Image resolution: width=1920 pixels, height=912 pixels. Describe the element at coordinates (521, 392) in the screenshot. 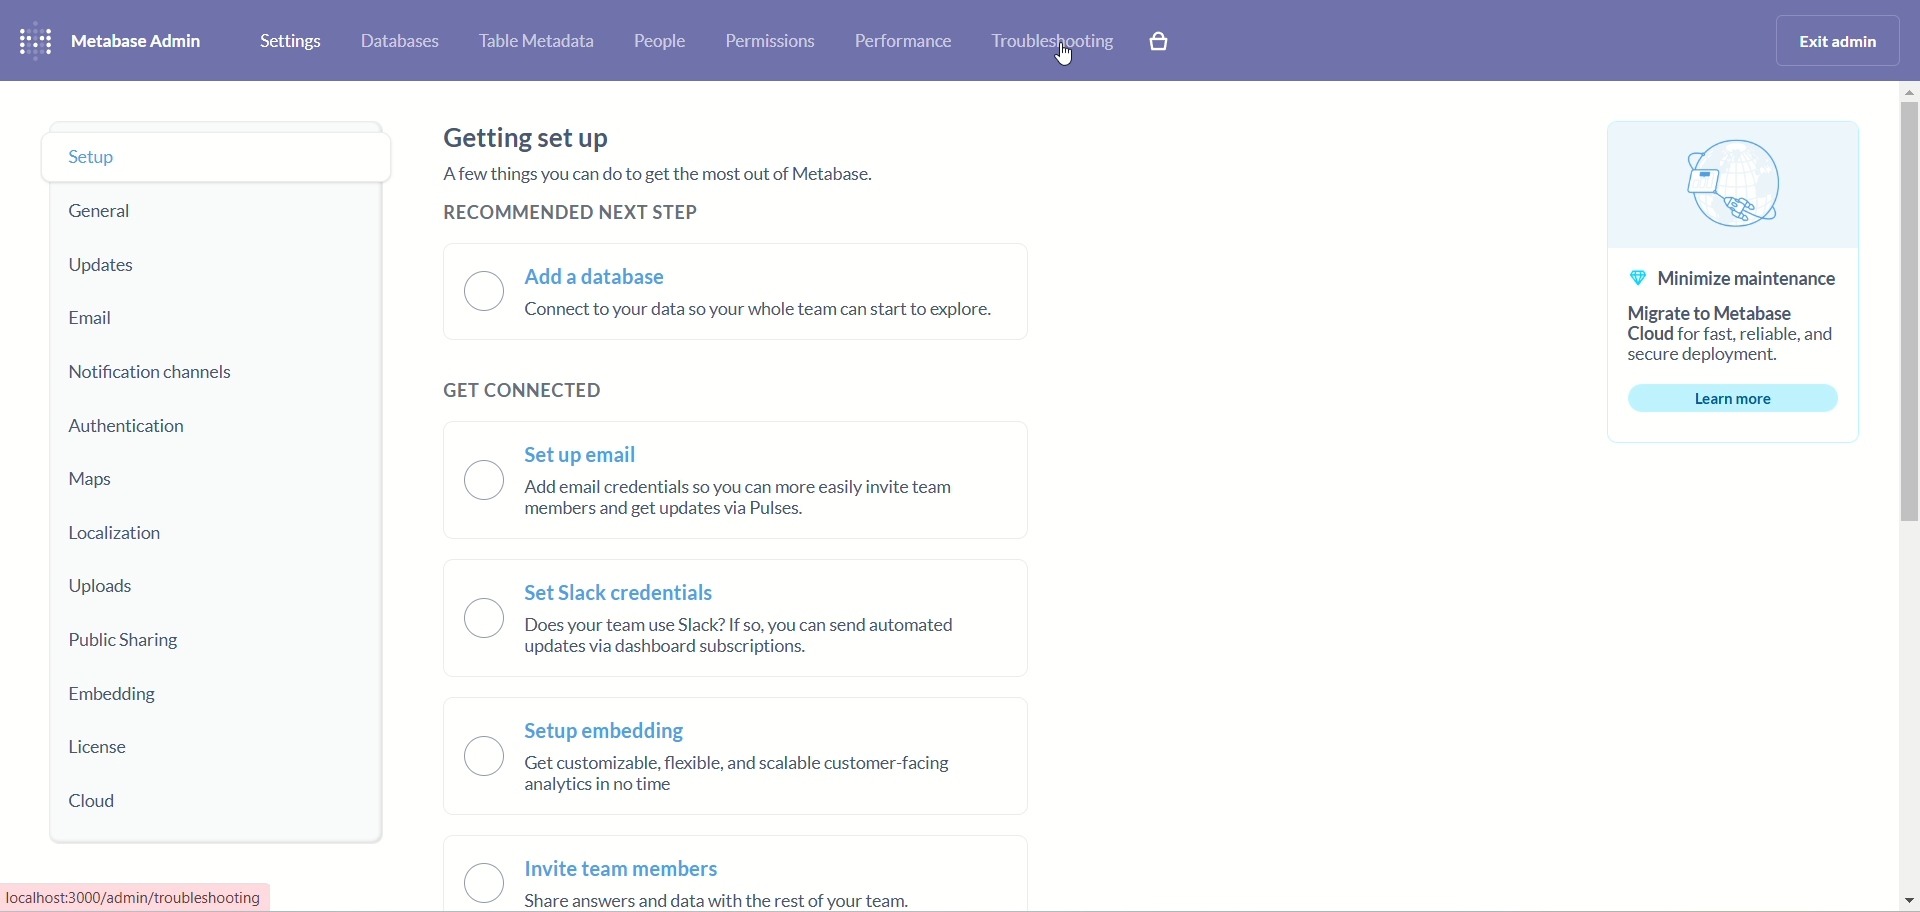

I see `get connected` at that location.